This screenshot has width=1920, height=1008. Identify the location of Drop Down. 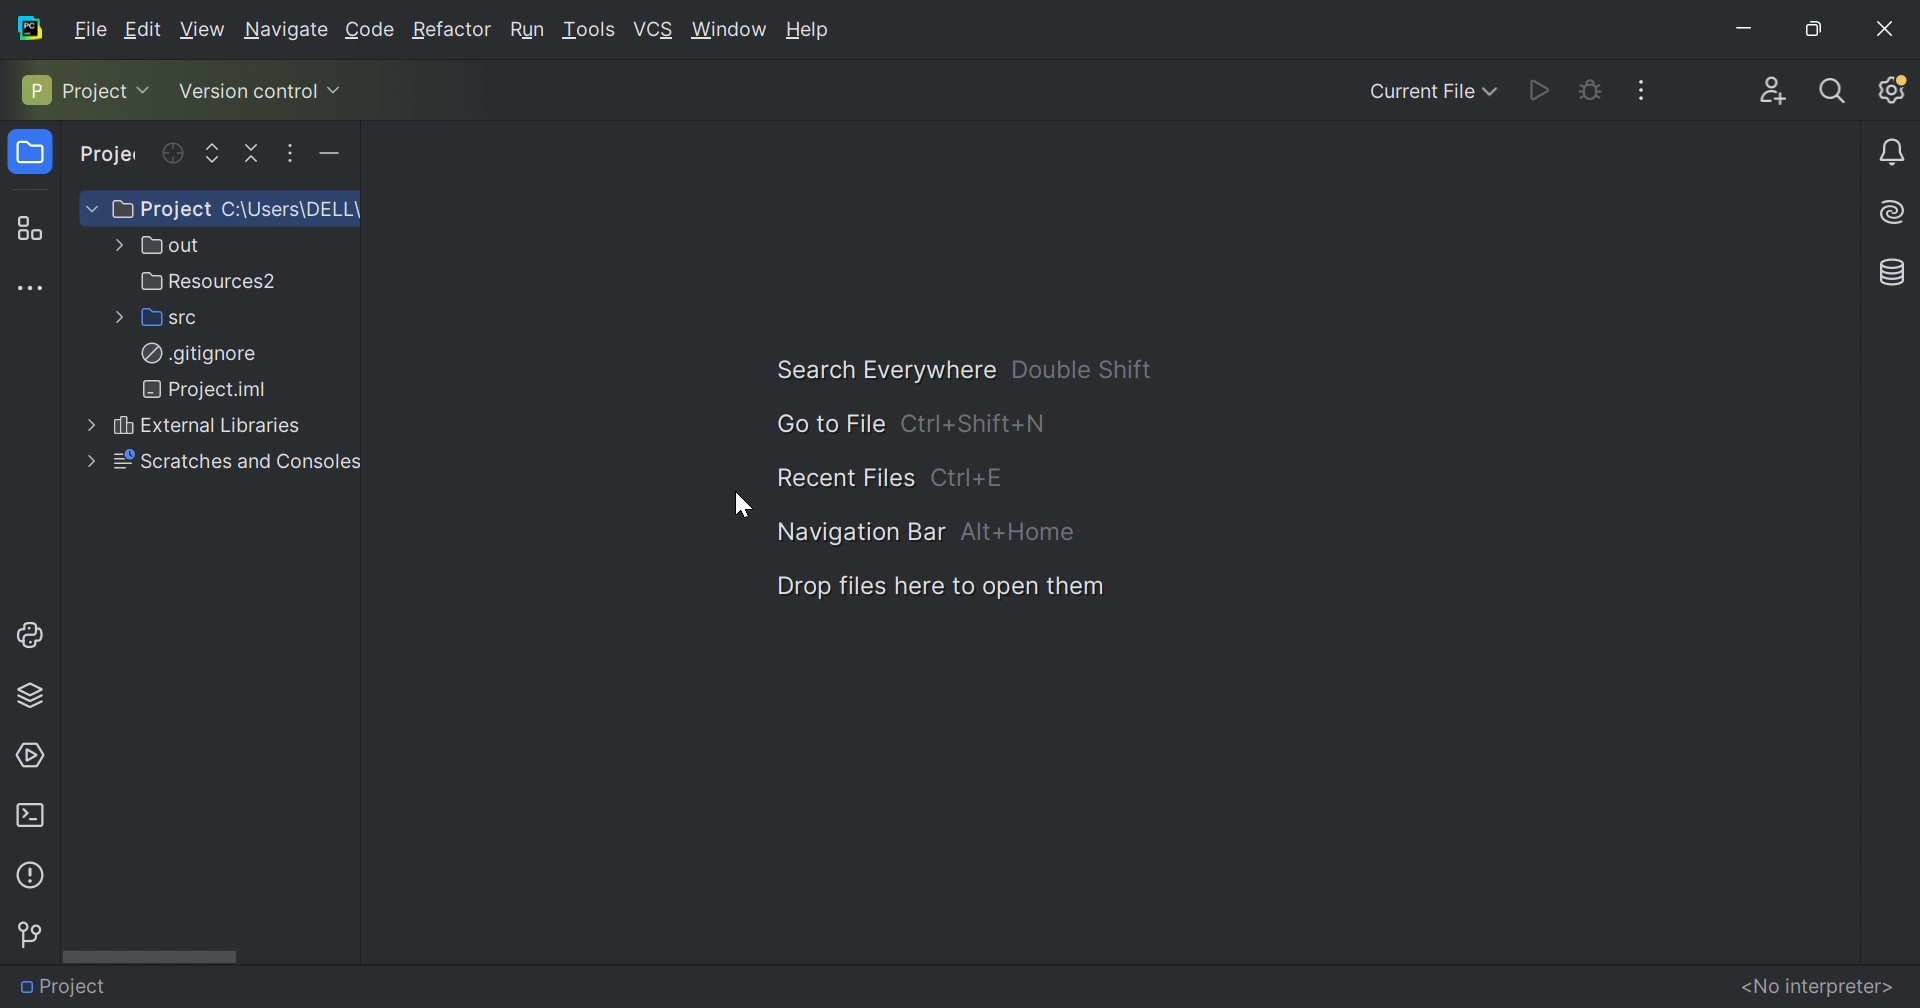
(149, 89).